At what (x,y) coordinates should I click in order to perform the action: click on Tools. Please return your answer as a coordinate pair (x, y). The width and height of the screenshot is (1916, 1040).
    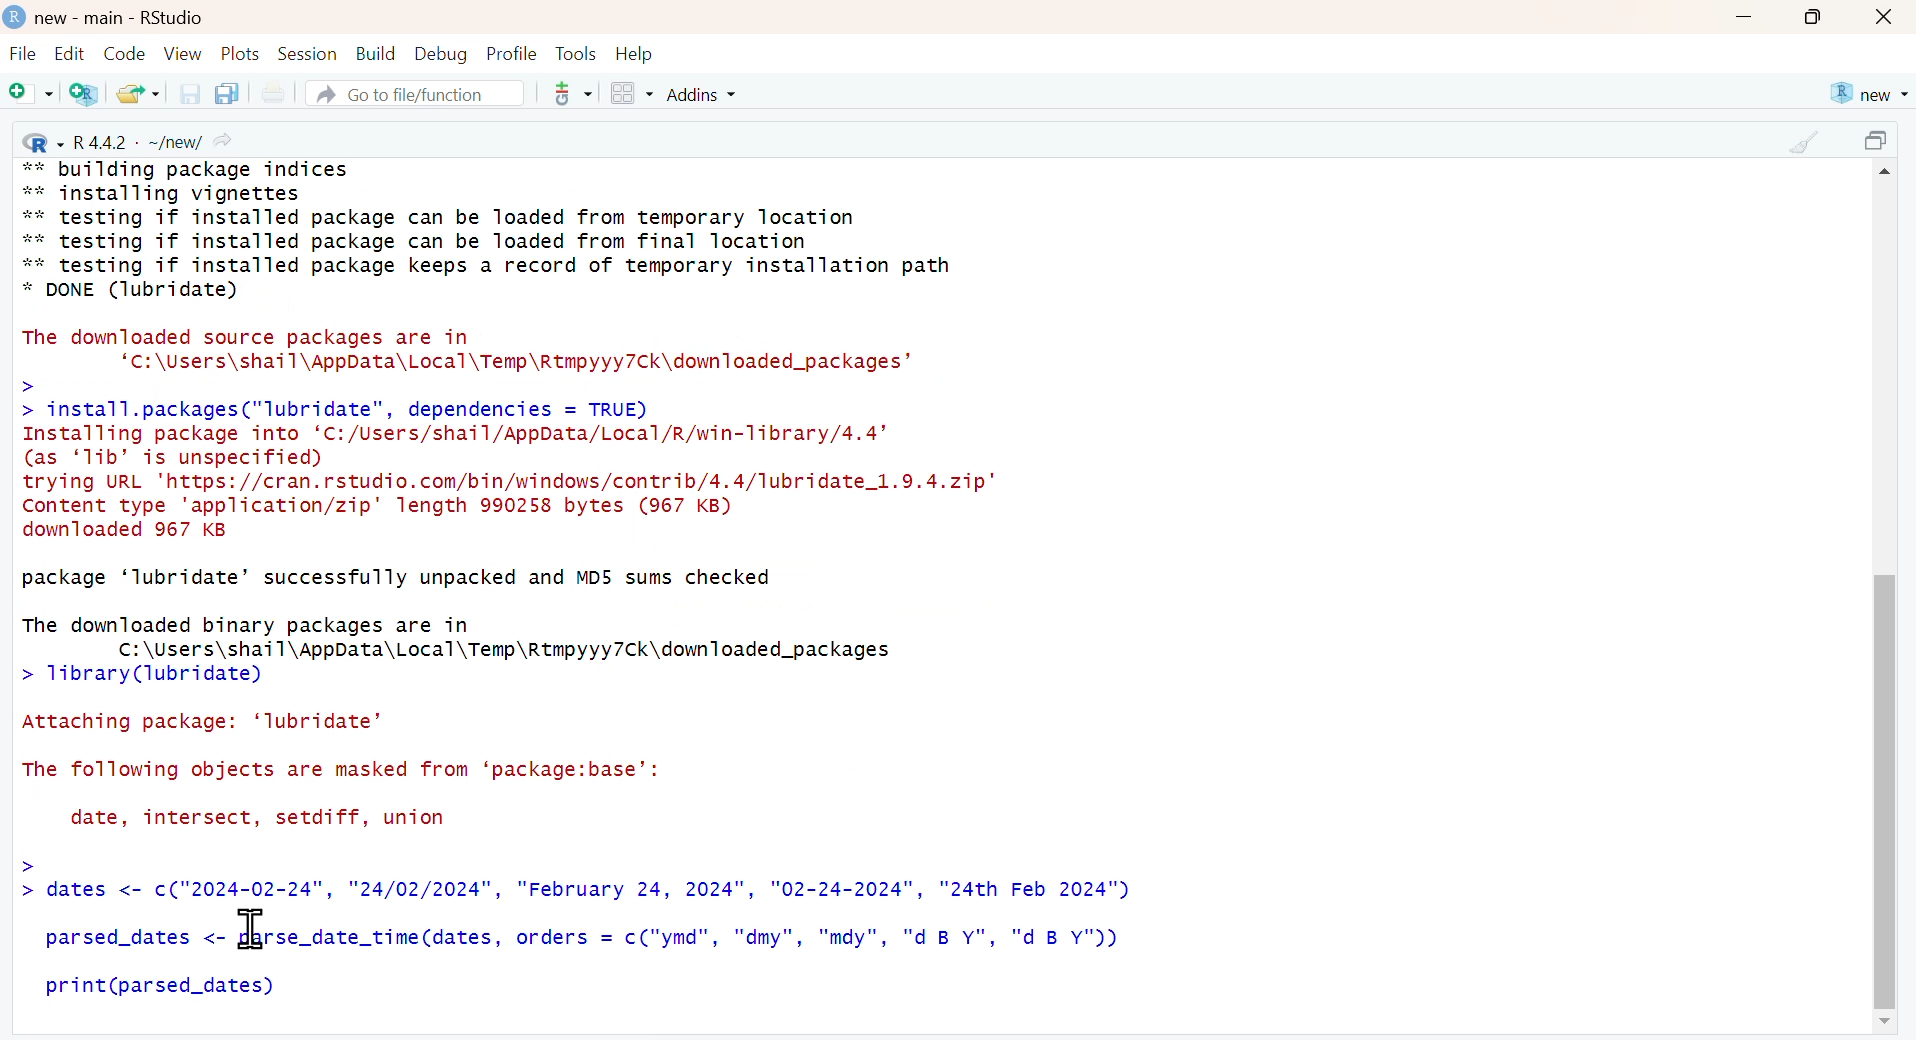
    Looking at the image, I should click on (576, 53).